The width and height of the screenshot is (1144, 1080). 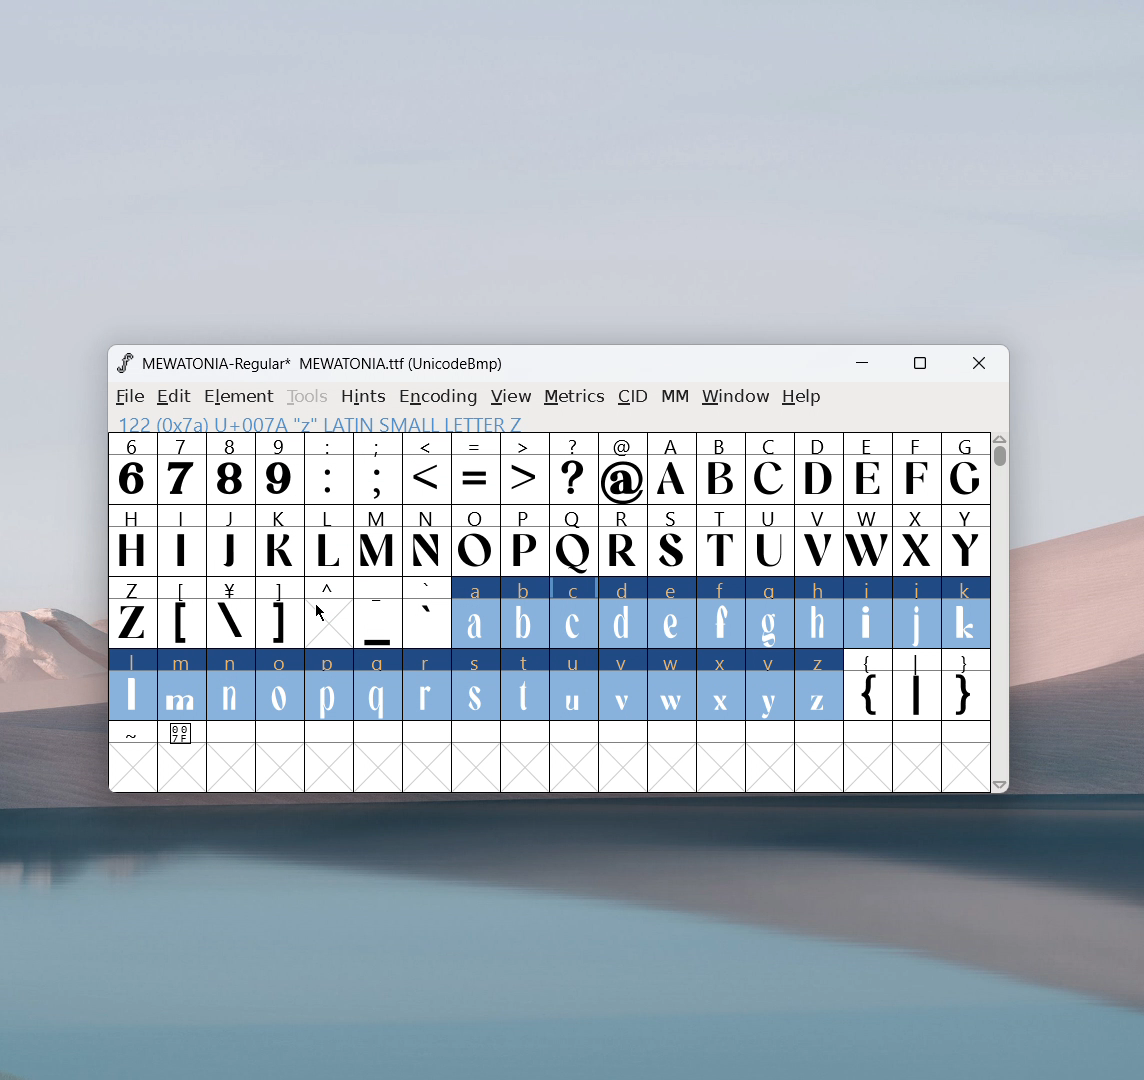 What do you see at coordinates (281, 540) in the screenshot?
I see `K` at bounding box center [281, 540].